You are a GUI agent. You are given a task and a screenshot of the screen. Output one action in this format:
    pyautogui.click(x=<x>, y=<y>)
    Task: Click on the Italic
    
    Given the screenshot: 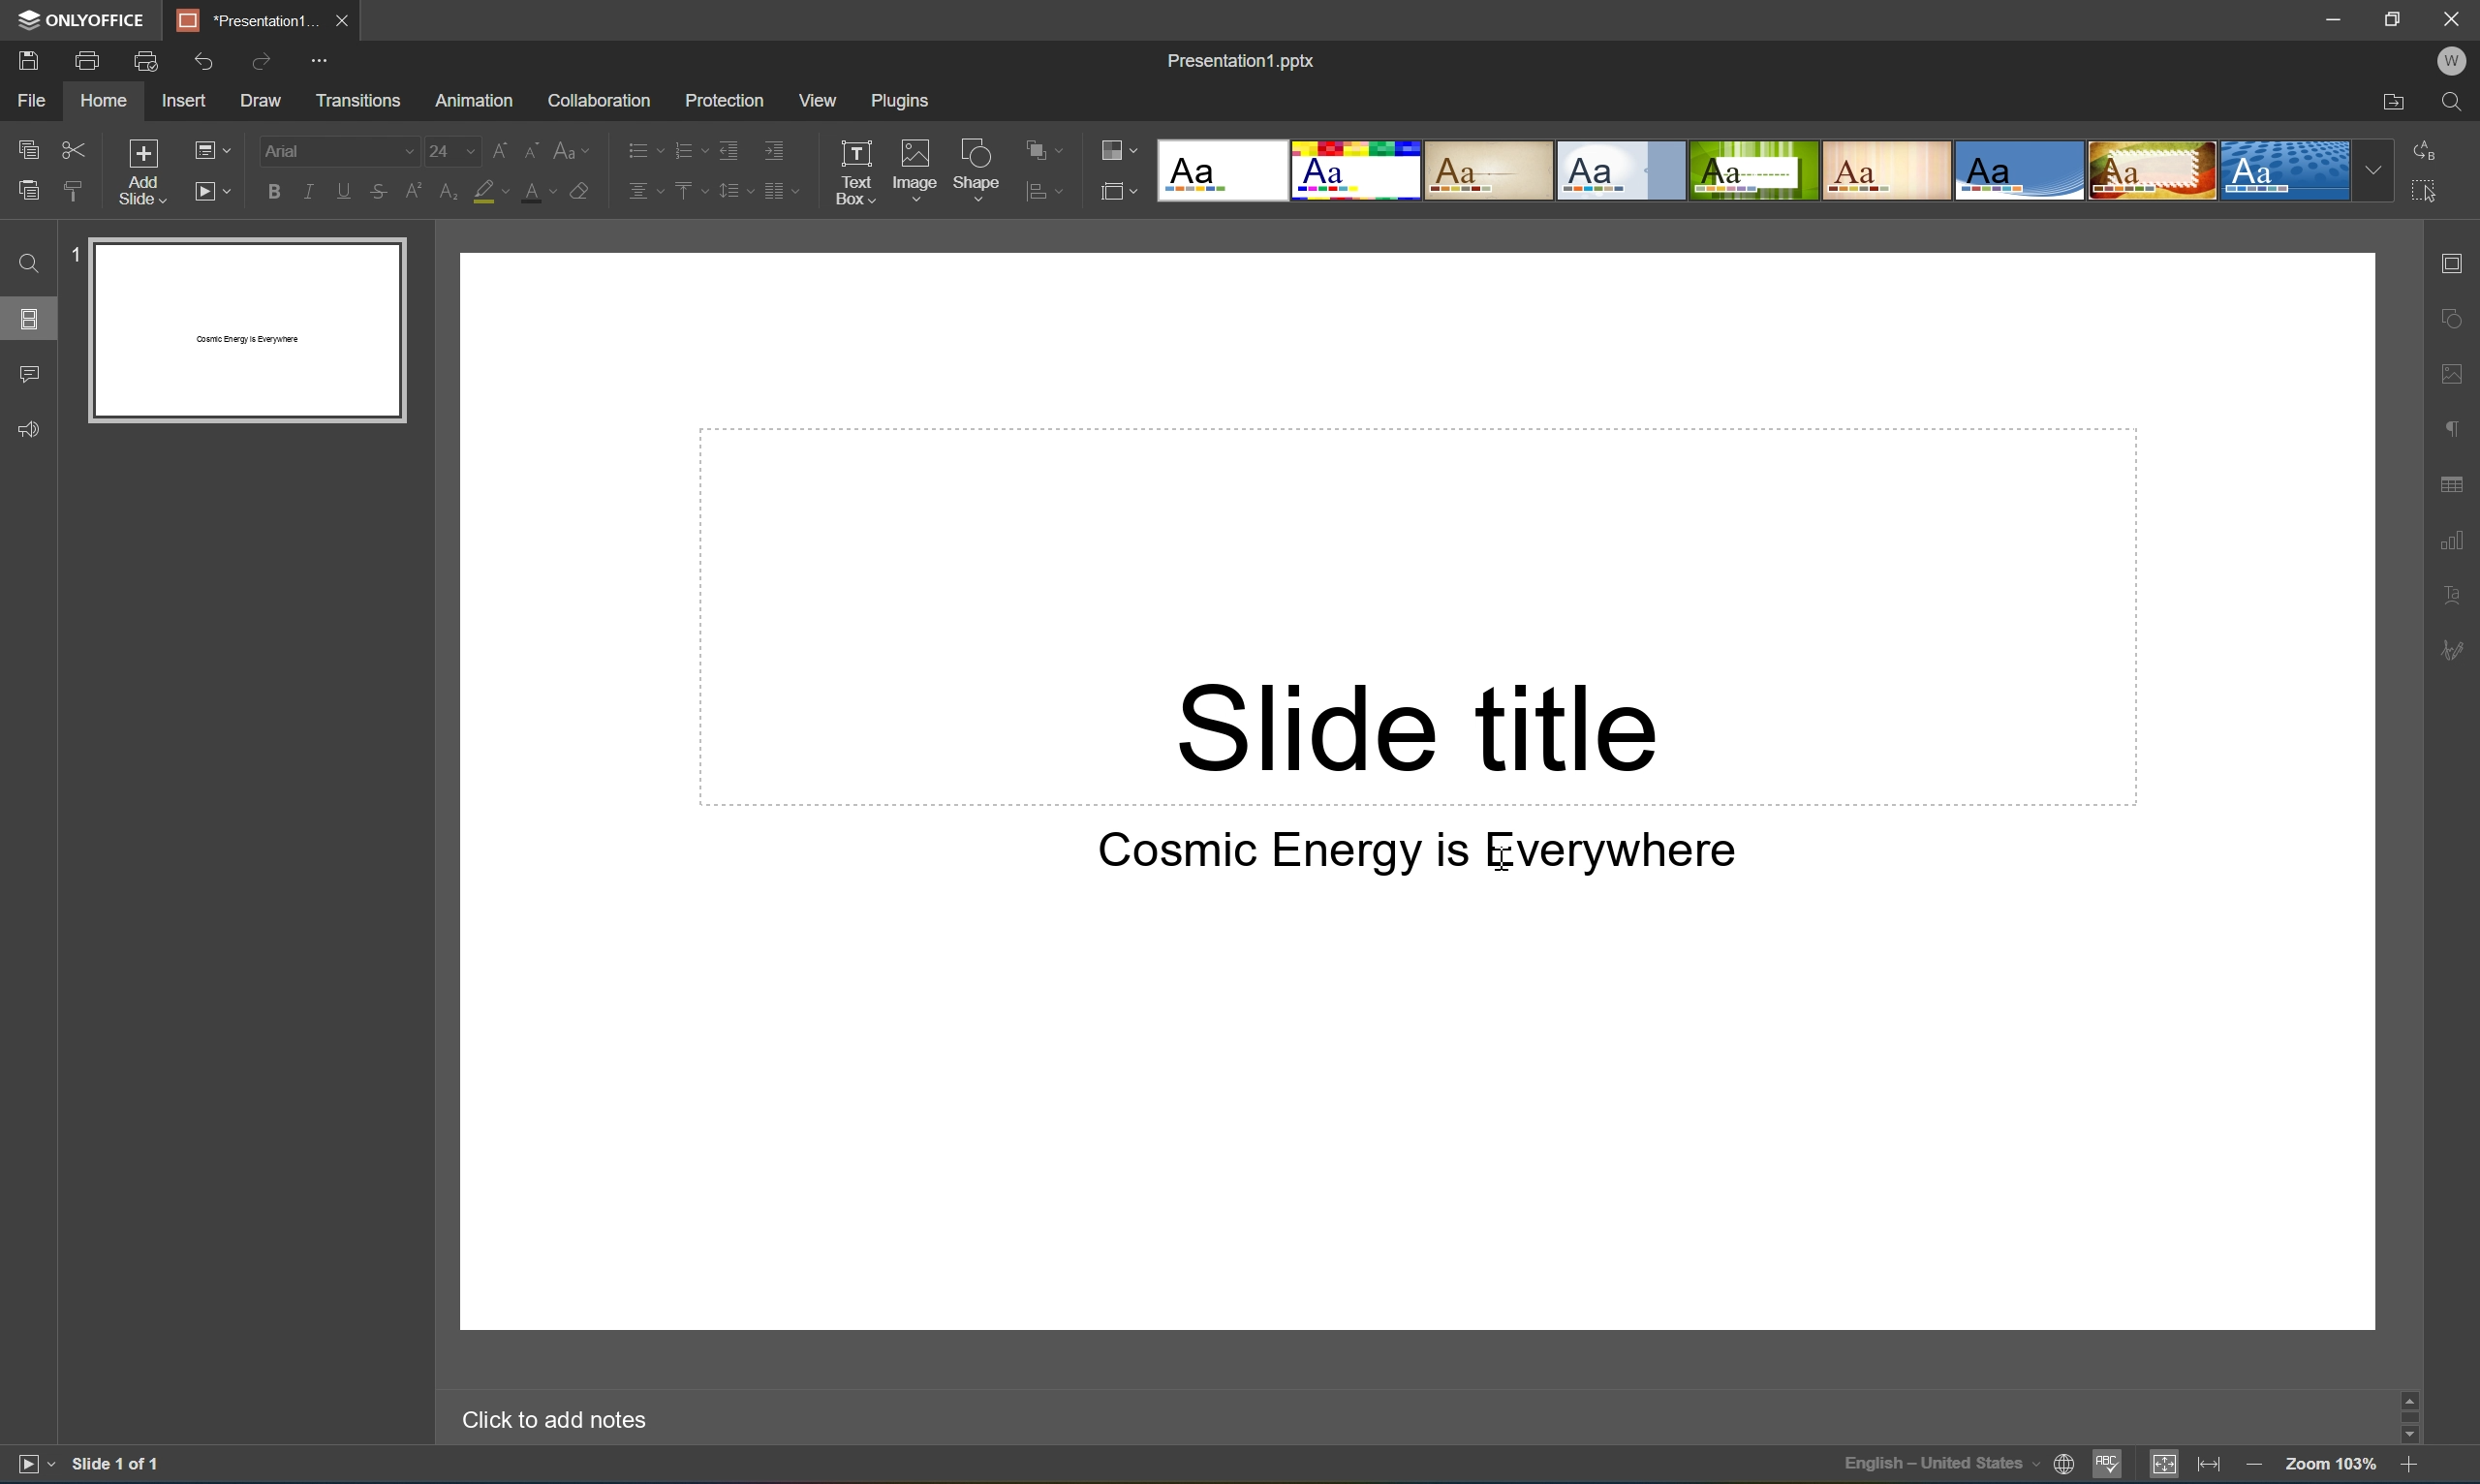 What is the action you would take?
    pyautogui.click(x=304, y=191)
    